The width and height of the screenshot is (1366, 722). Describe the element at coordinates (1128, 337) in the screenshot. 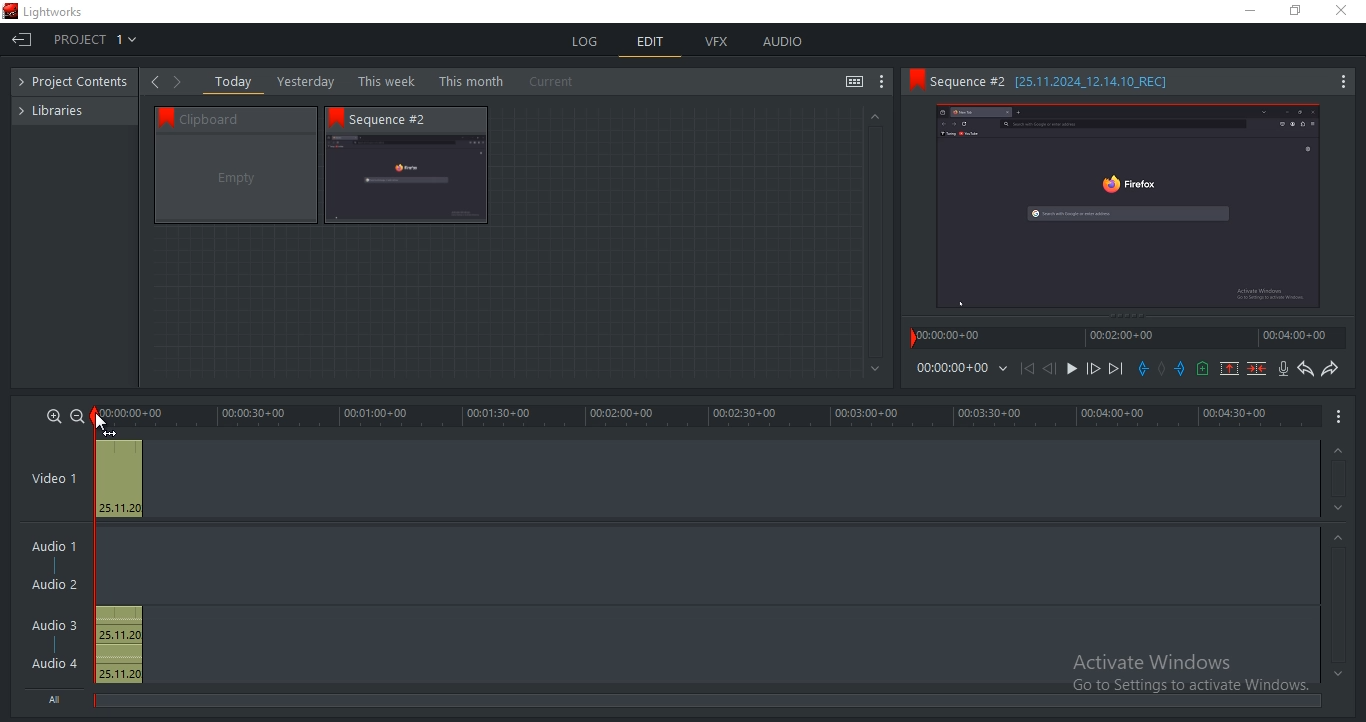

I see `timeline` at that location.